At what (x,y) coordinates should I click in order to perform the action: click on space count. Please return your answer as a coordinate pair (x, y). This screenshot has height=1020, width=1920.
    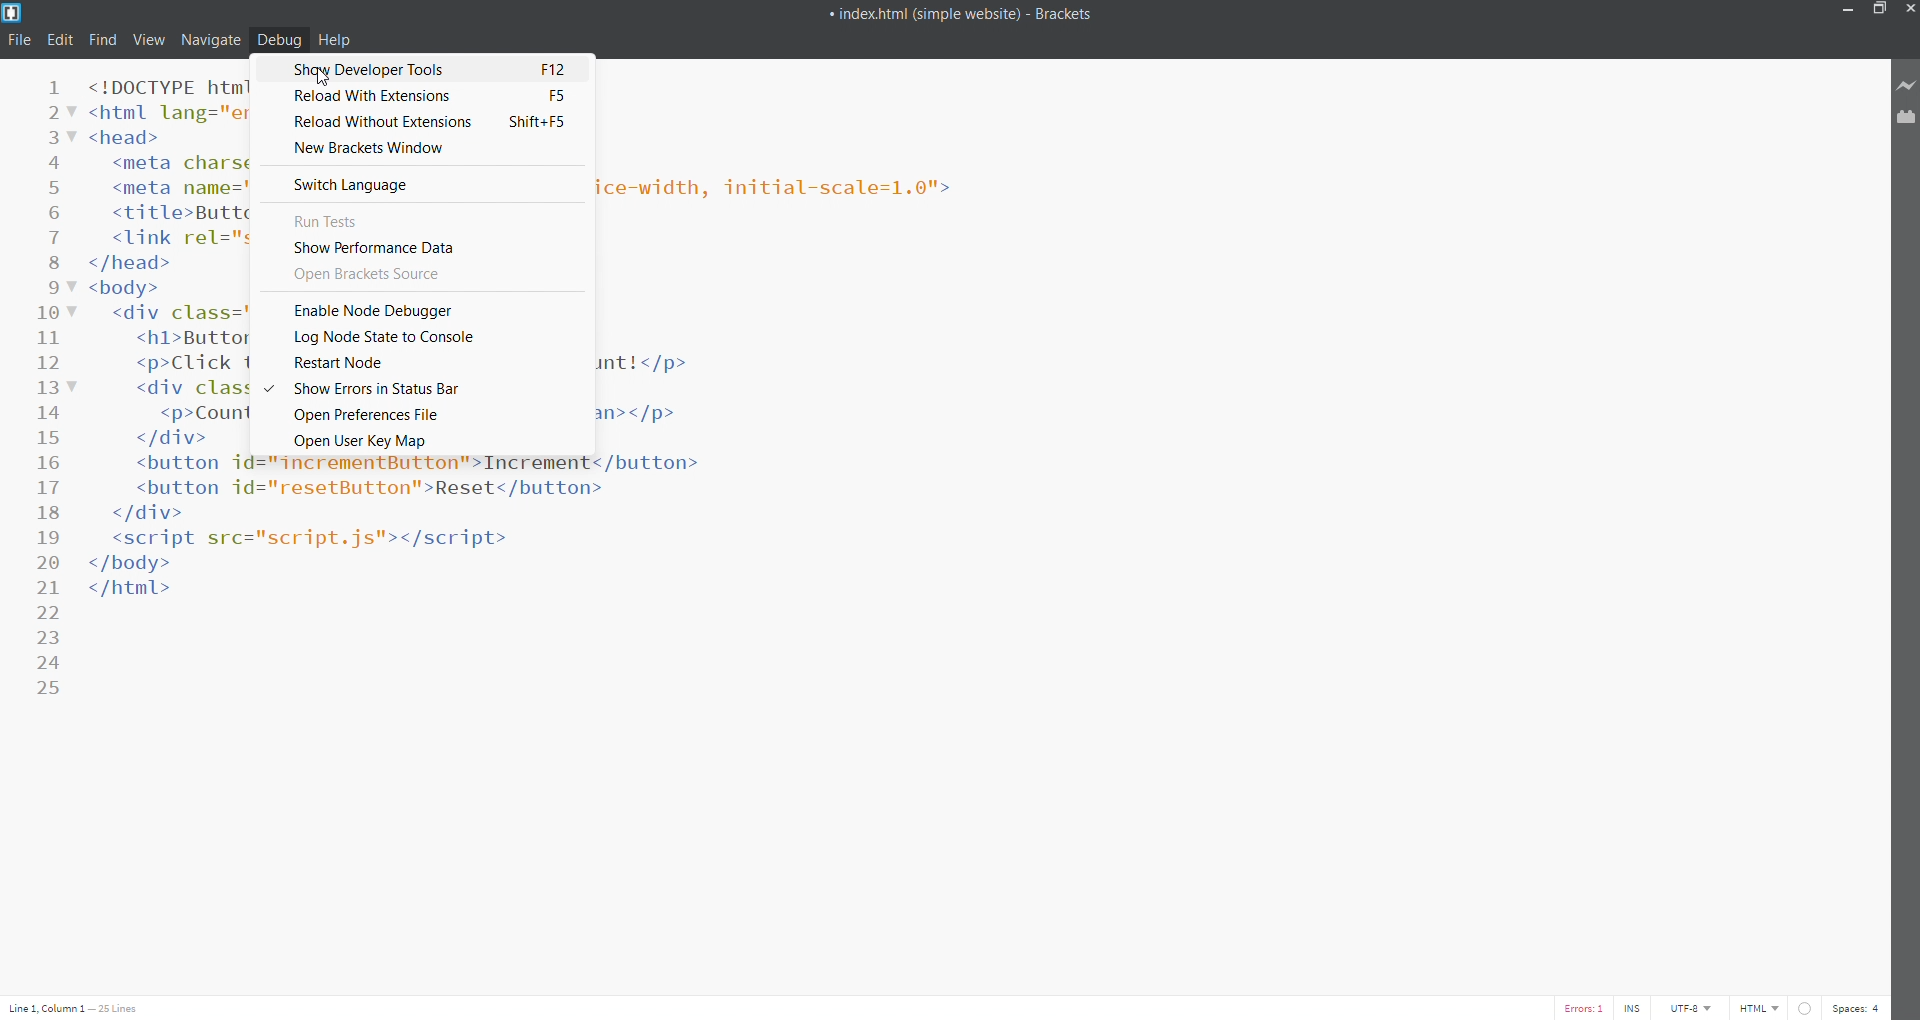
    Looking at the image, I should click on (1863, 1008).